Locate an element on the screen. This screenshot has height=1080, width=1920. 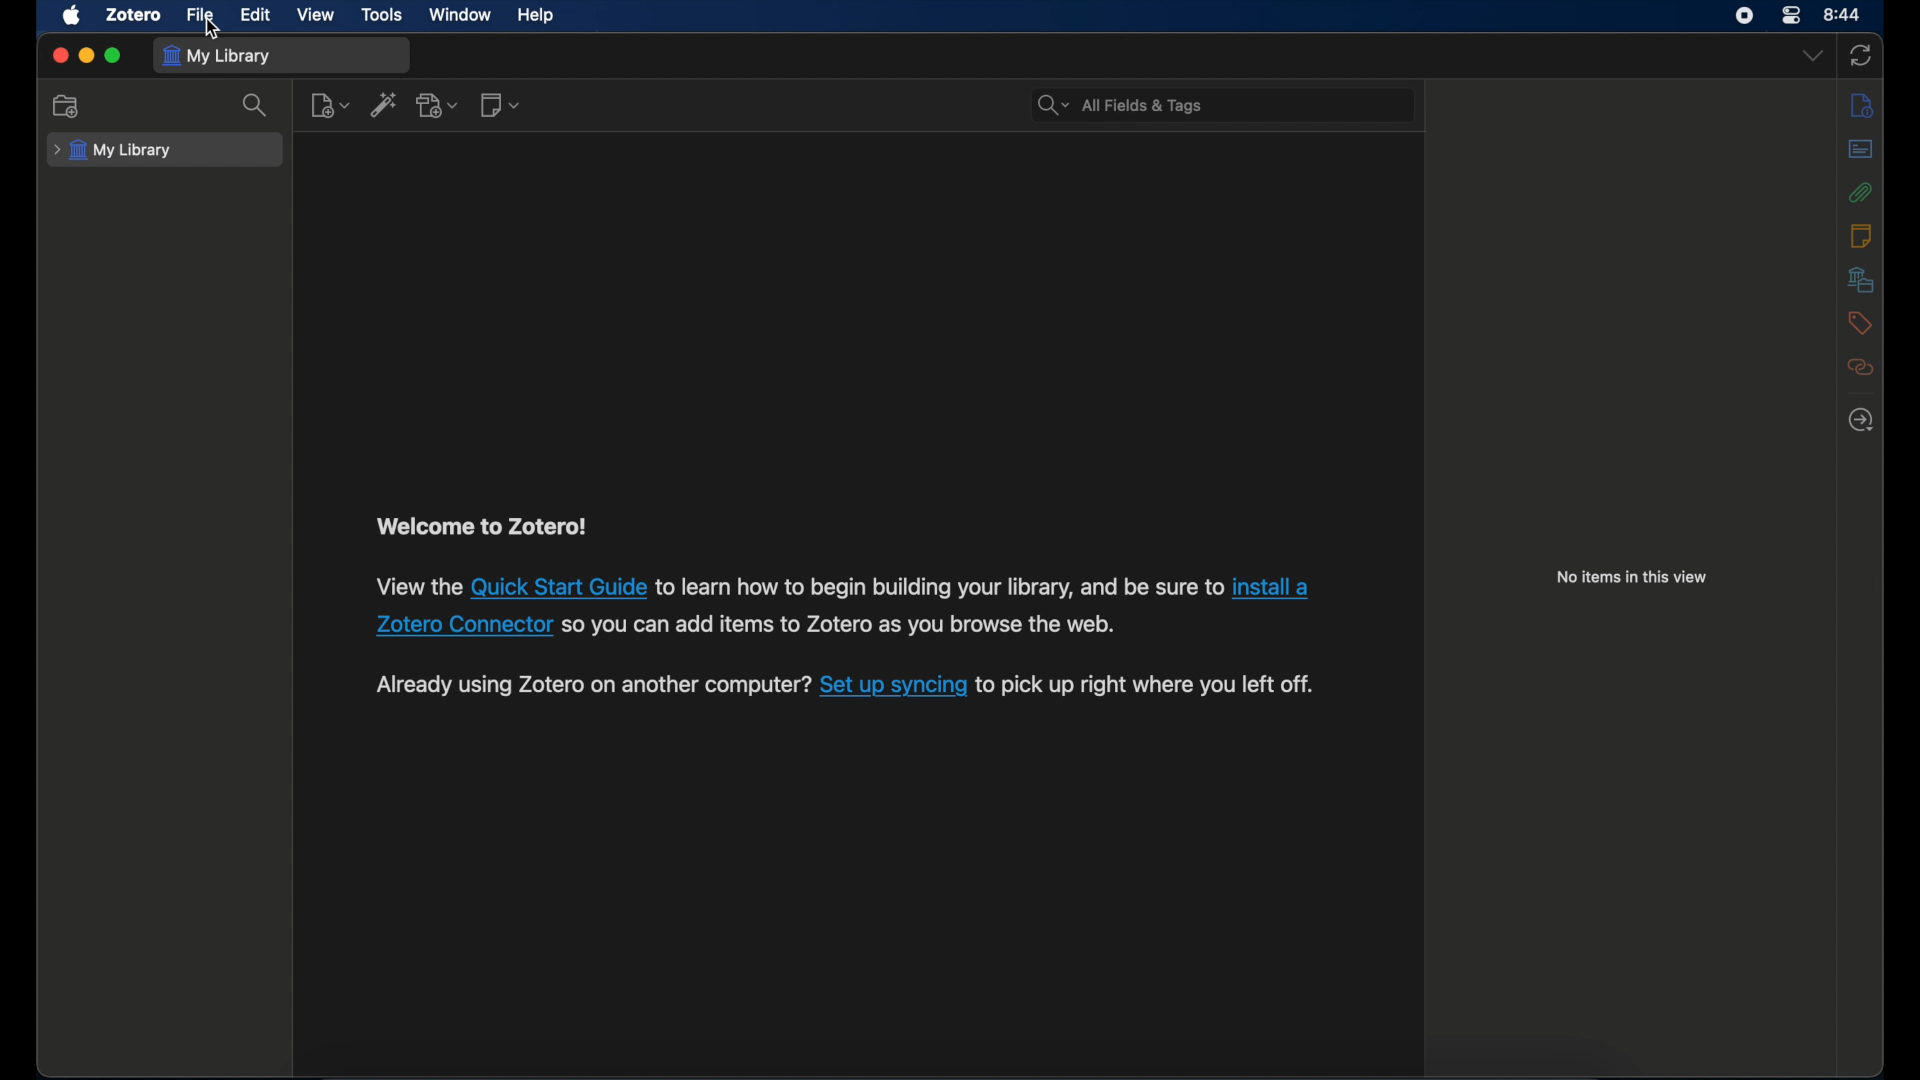
screen recorder is located at coordinates (1744, 16).